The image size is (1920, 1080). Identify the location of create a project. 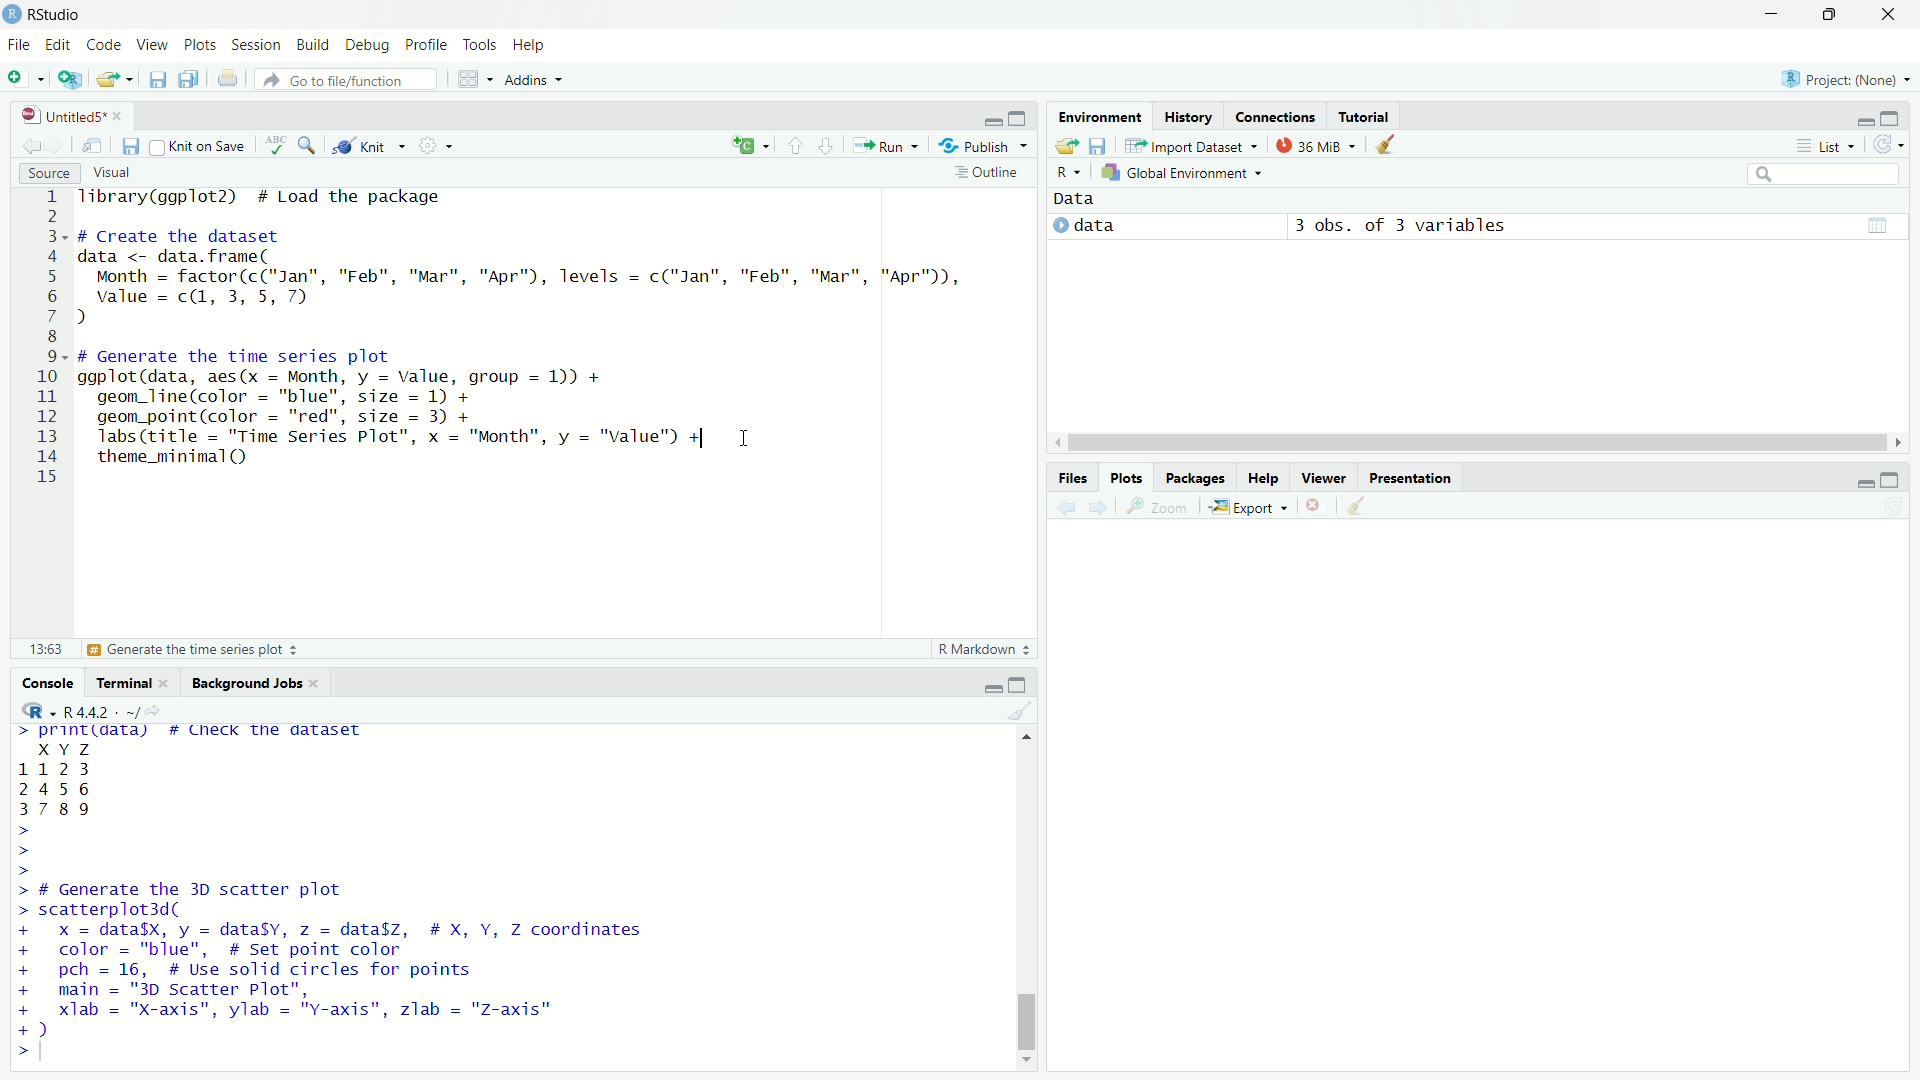
(71, 79).